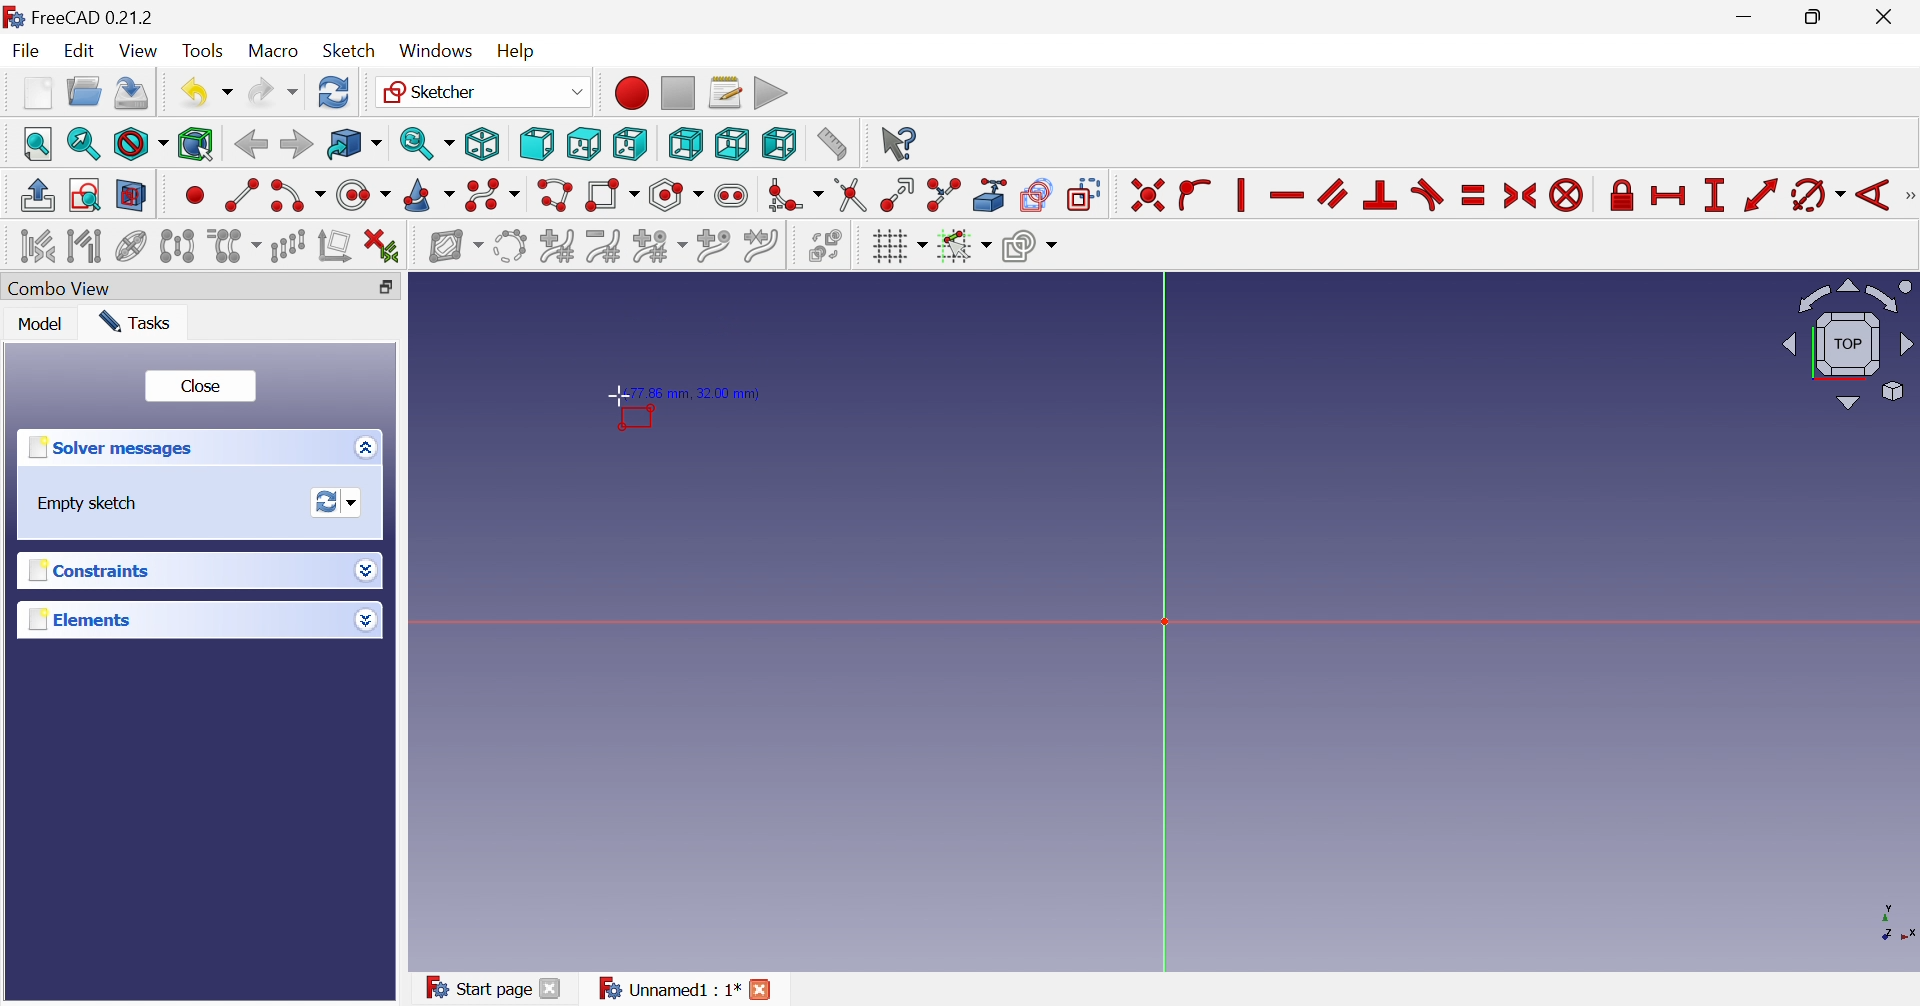 The image size is (1920, 1006). Describe the element at coordinates (131, 196) in the screenshot. I see `View section` at that location.